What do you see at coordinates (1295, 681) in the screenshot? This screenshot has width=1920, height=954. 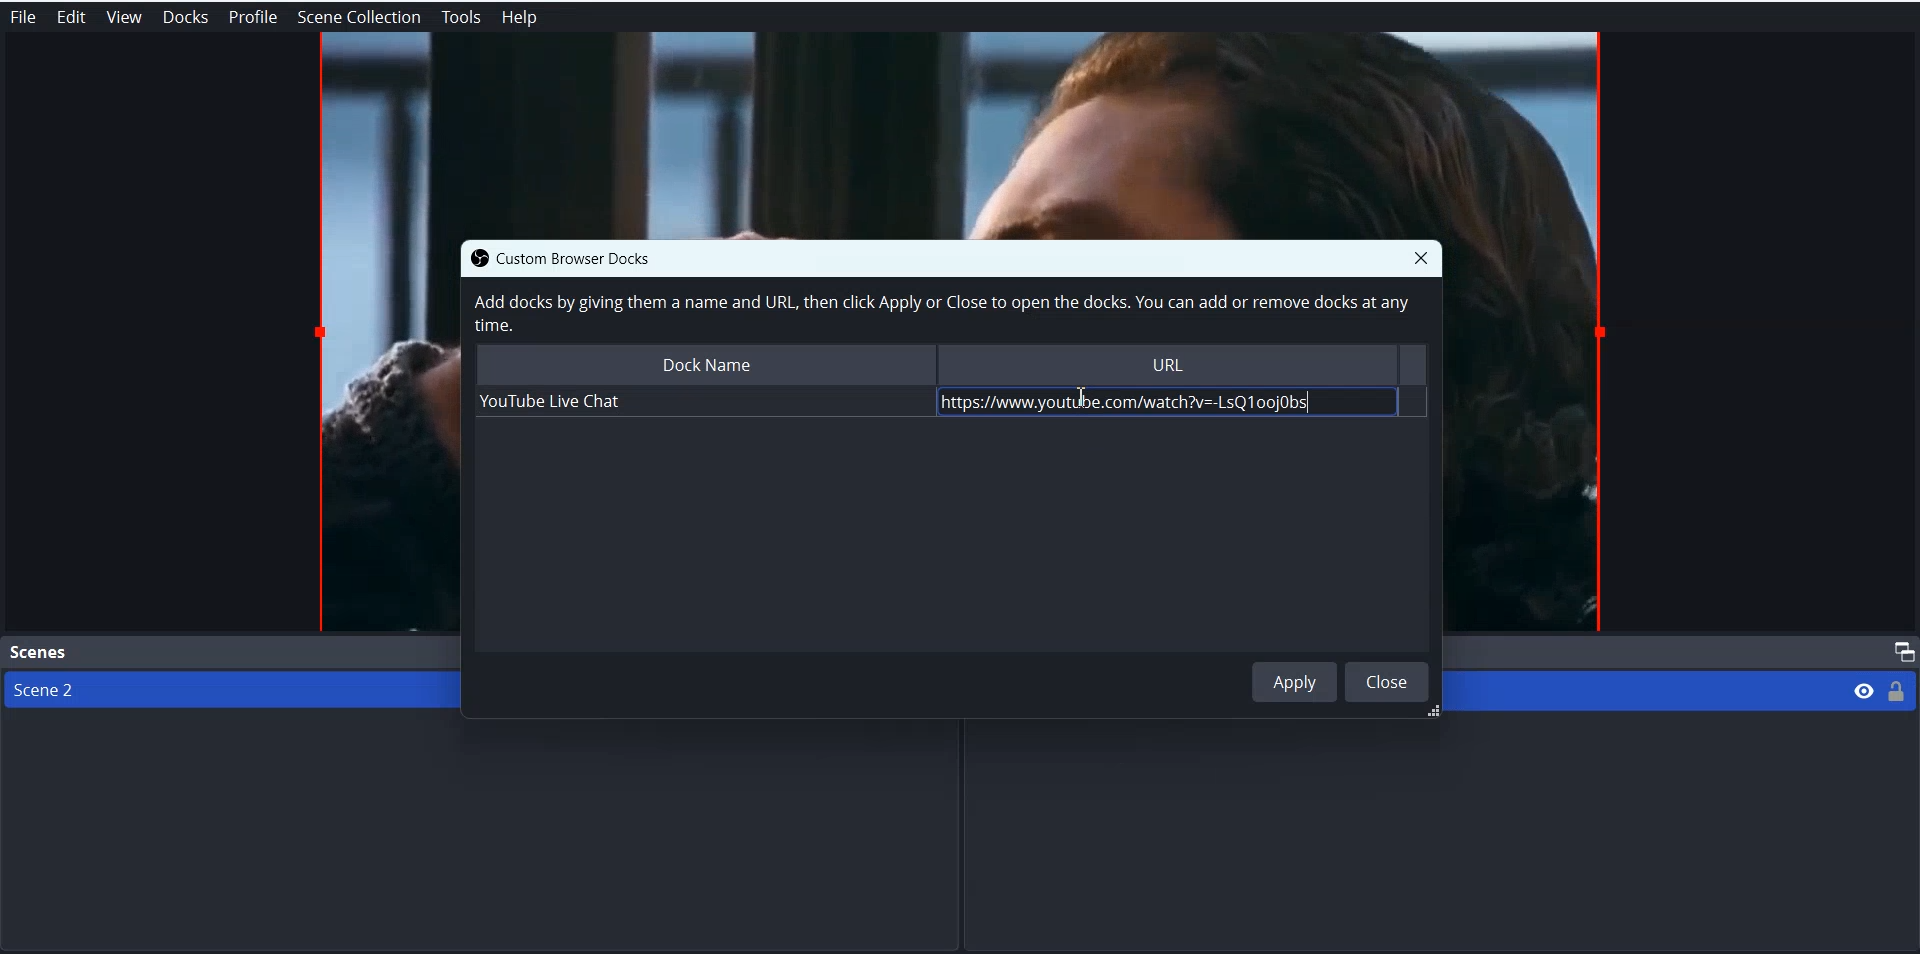 I see `Apply` at bounding box center [1295, 681].